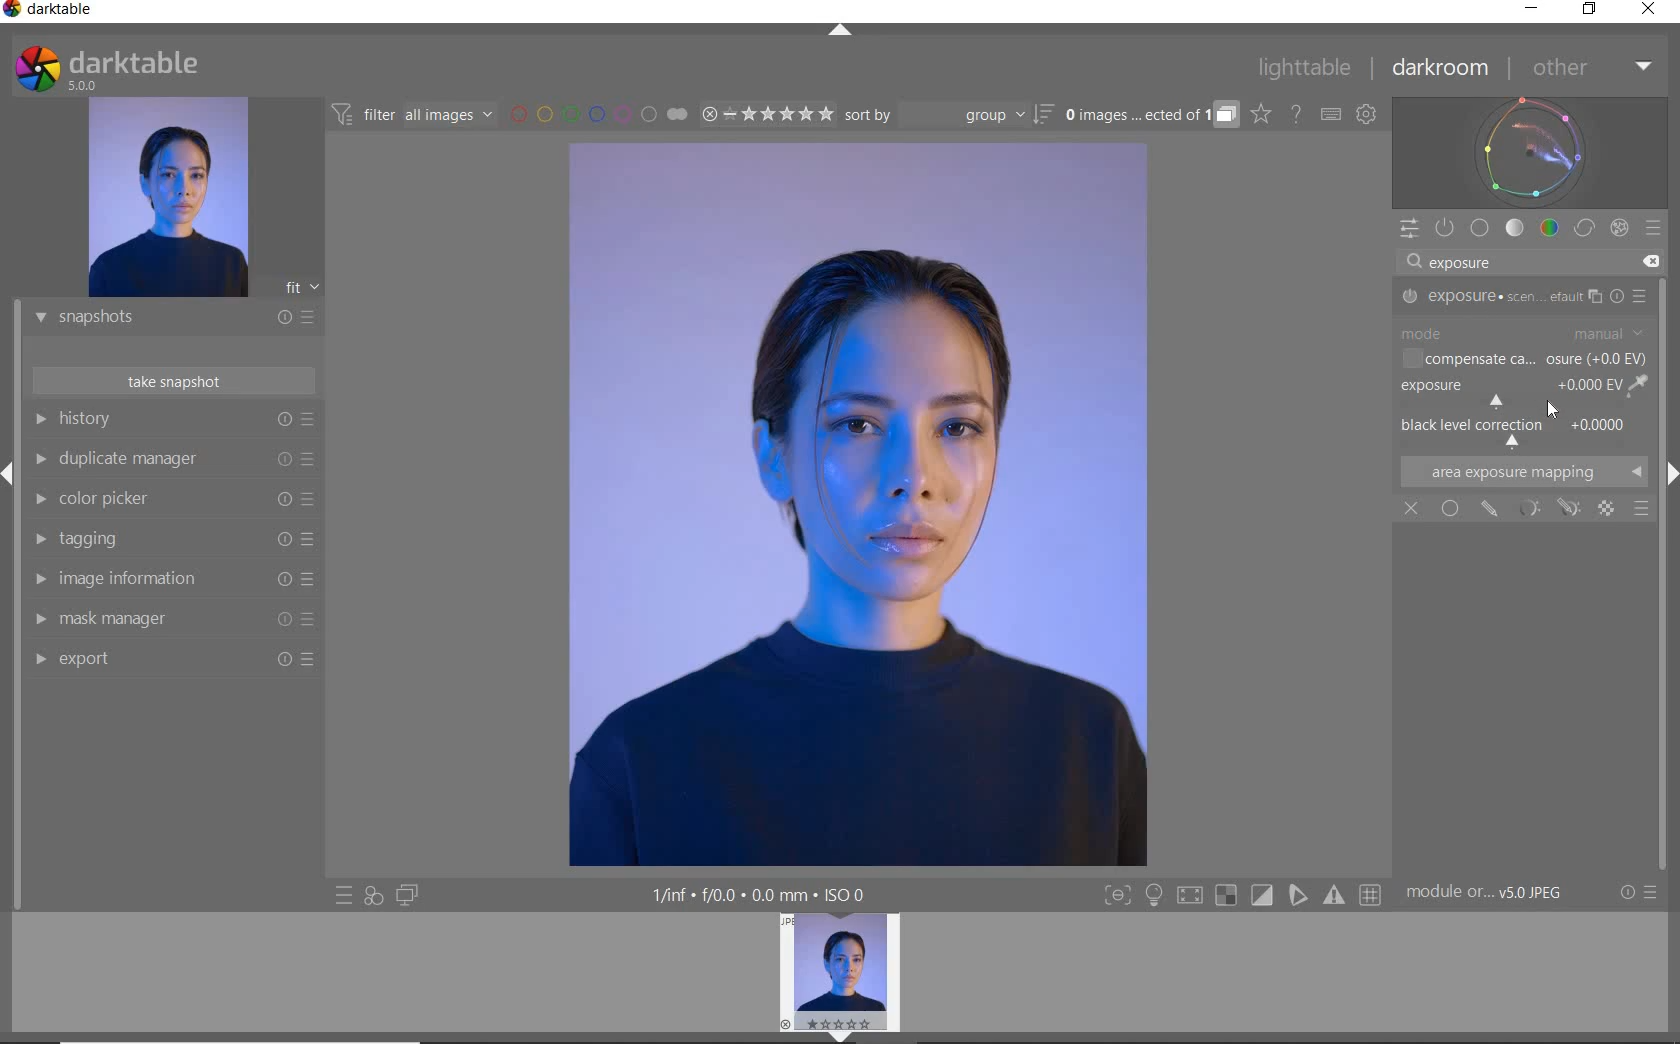 Image resolution: width=1680 pixels, height=1044 pixels. Describe the element at coordinates (1480, 228) in the screenshot. I see `BASE` at that location.